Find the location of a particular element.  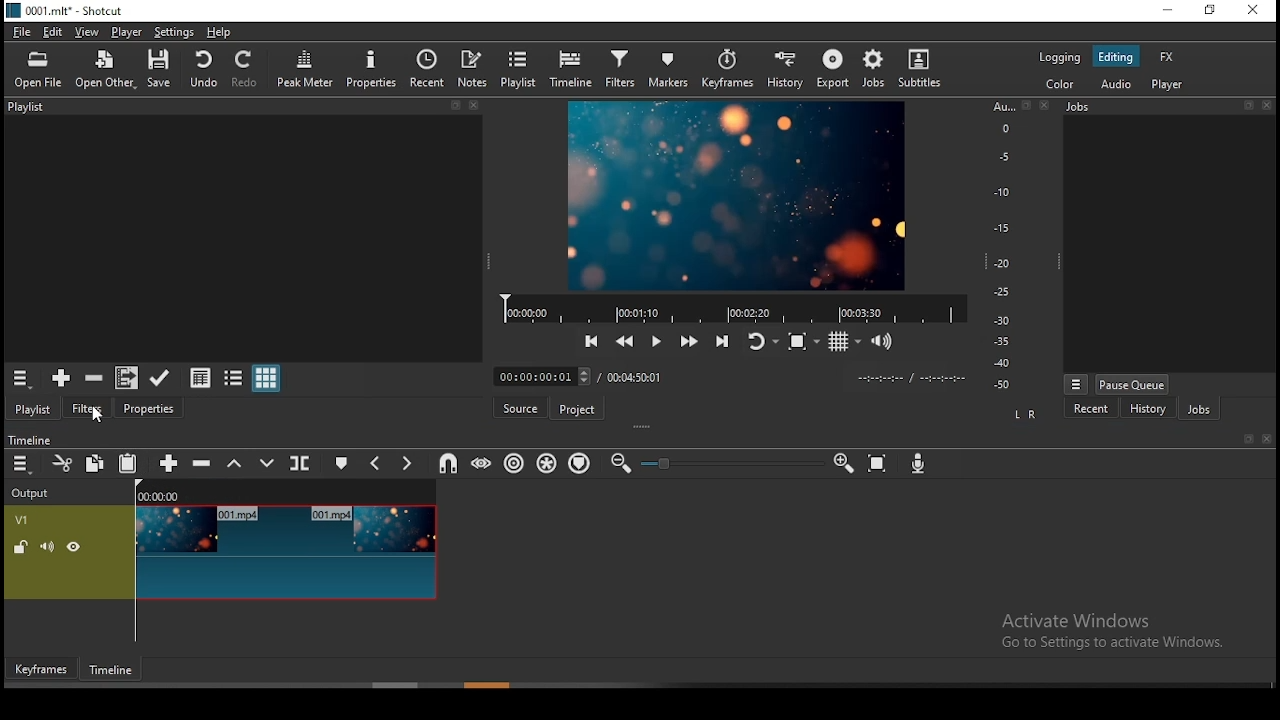

settings is located at coordinates (173, 33).